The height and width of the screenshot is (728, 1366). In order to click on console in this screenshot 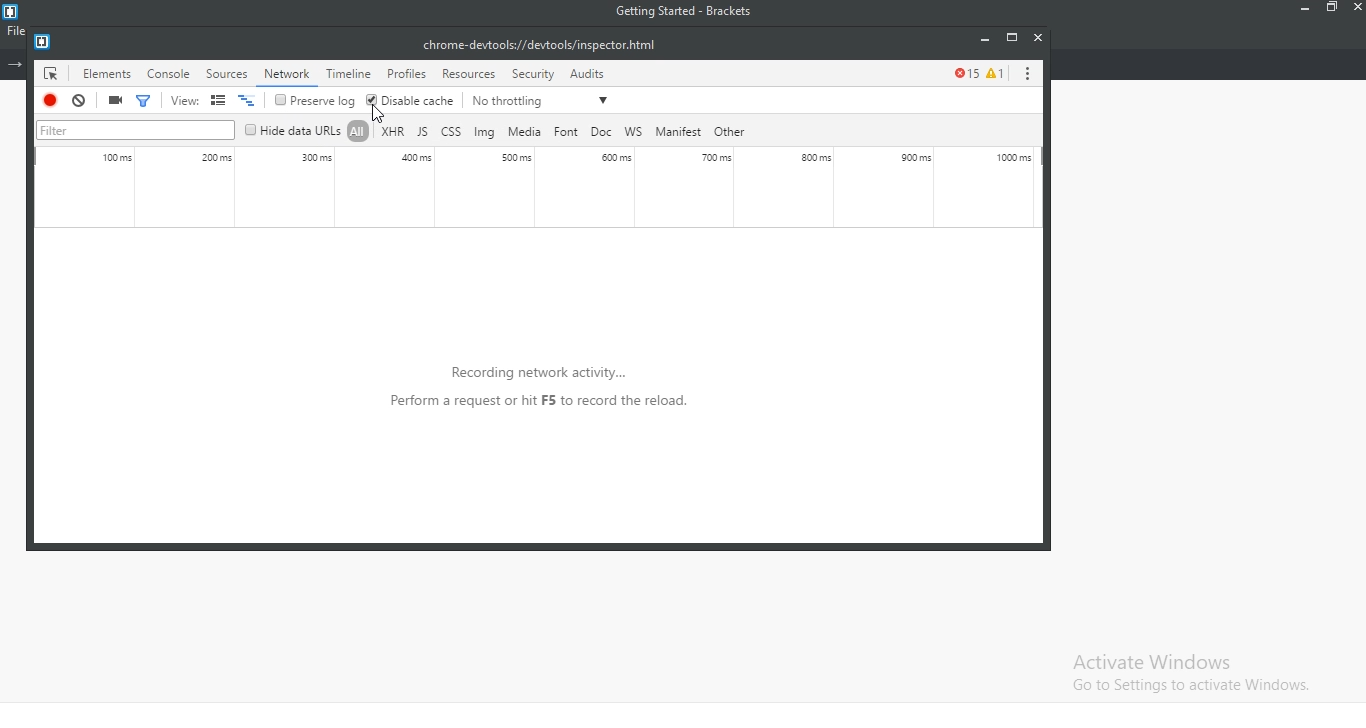, I will do `click(169, 73)`.